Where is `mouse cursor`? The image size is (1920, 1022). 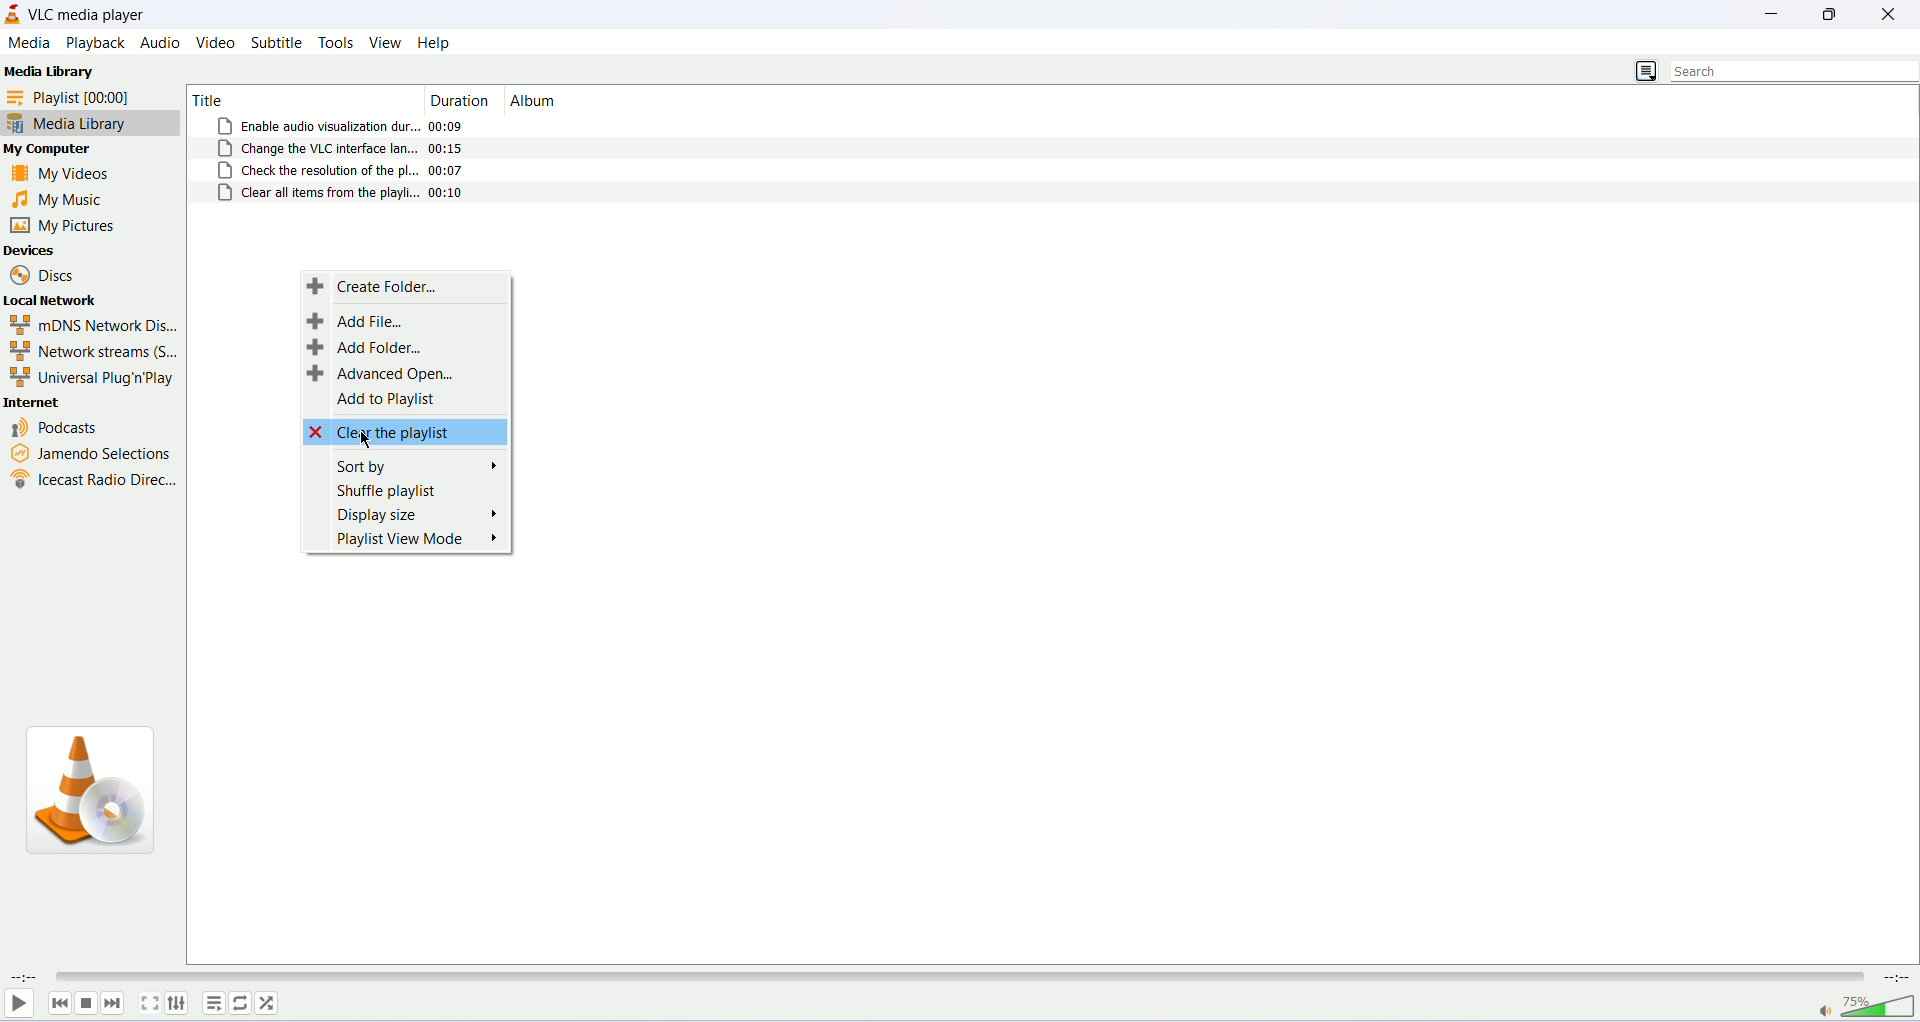
mouse cursor is located at coordinates (367, 440).